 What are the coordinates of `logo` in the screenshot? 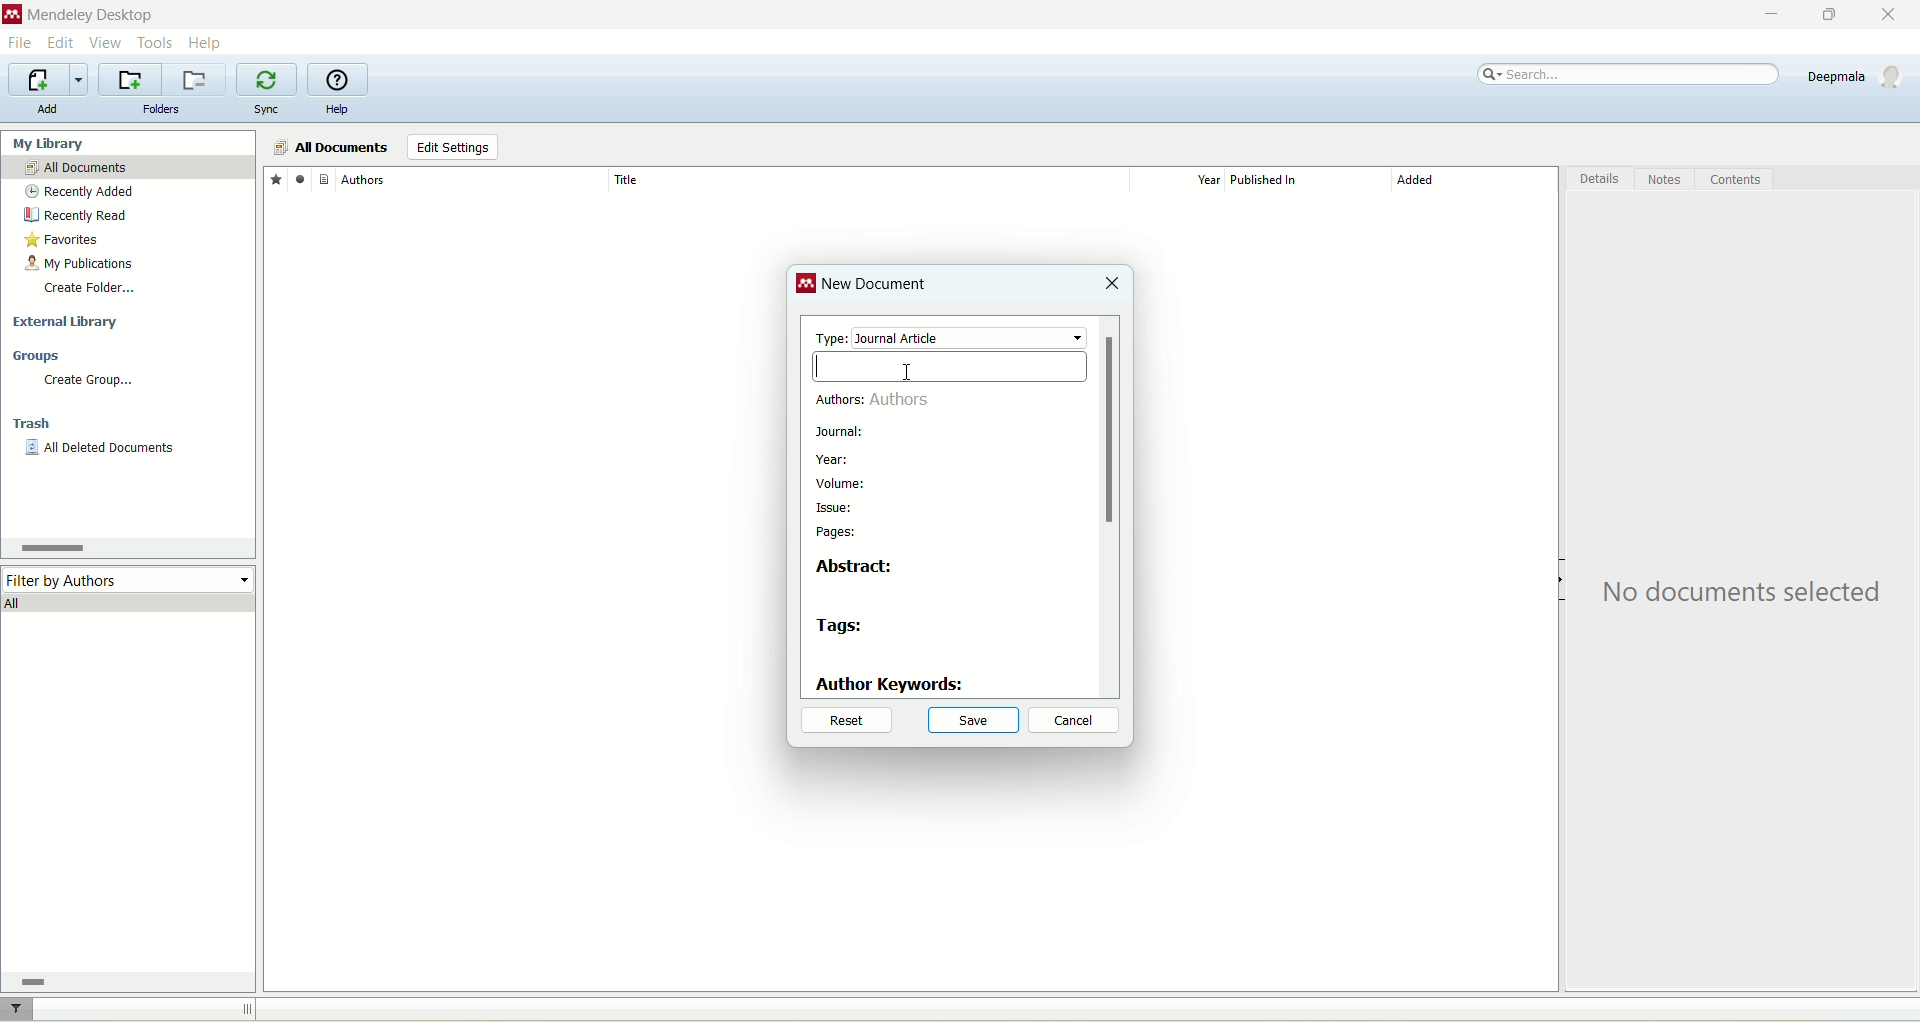 It's located at (807, 286).